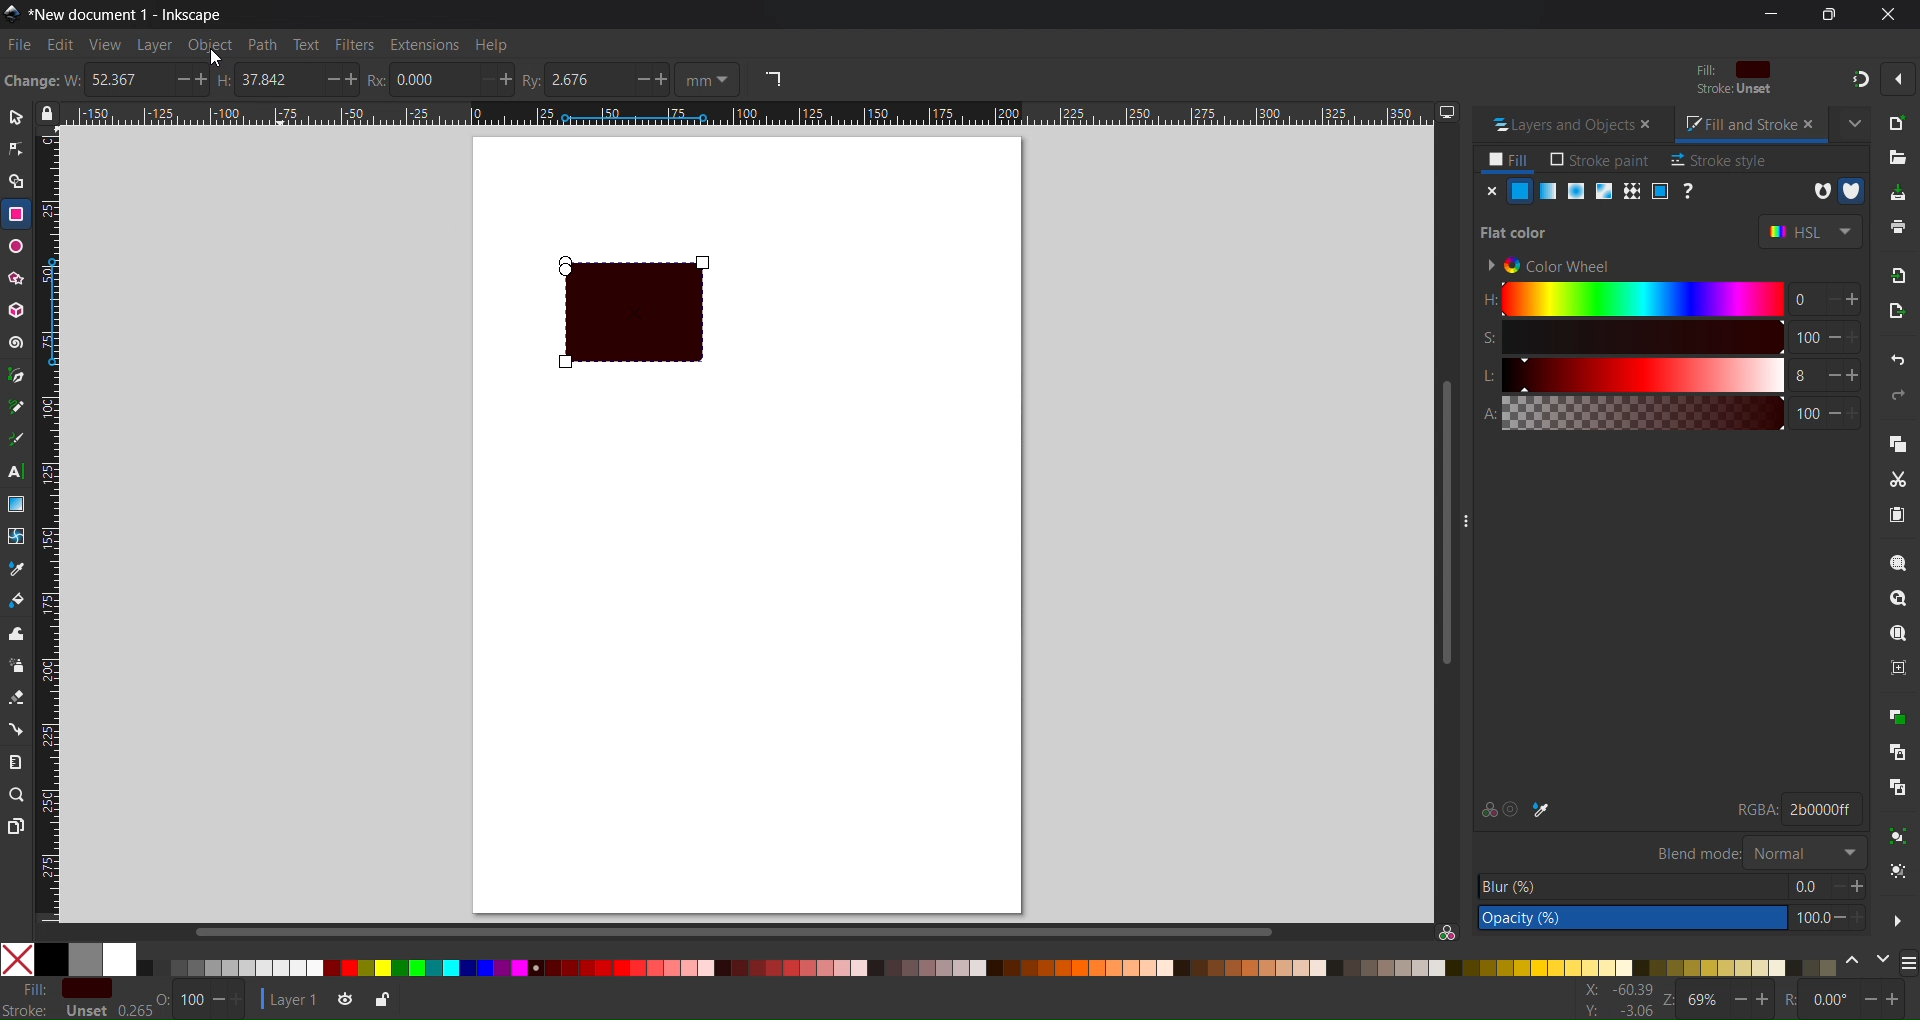 The height and width of the screenshot is (1020, 1920). I want to click on Zoom center page, so click(1897, 667).